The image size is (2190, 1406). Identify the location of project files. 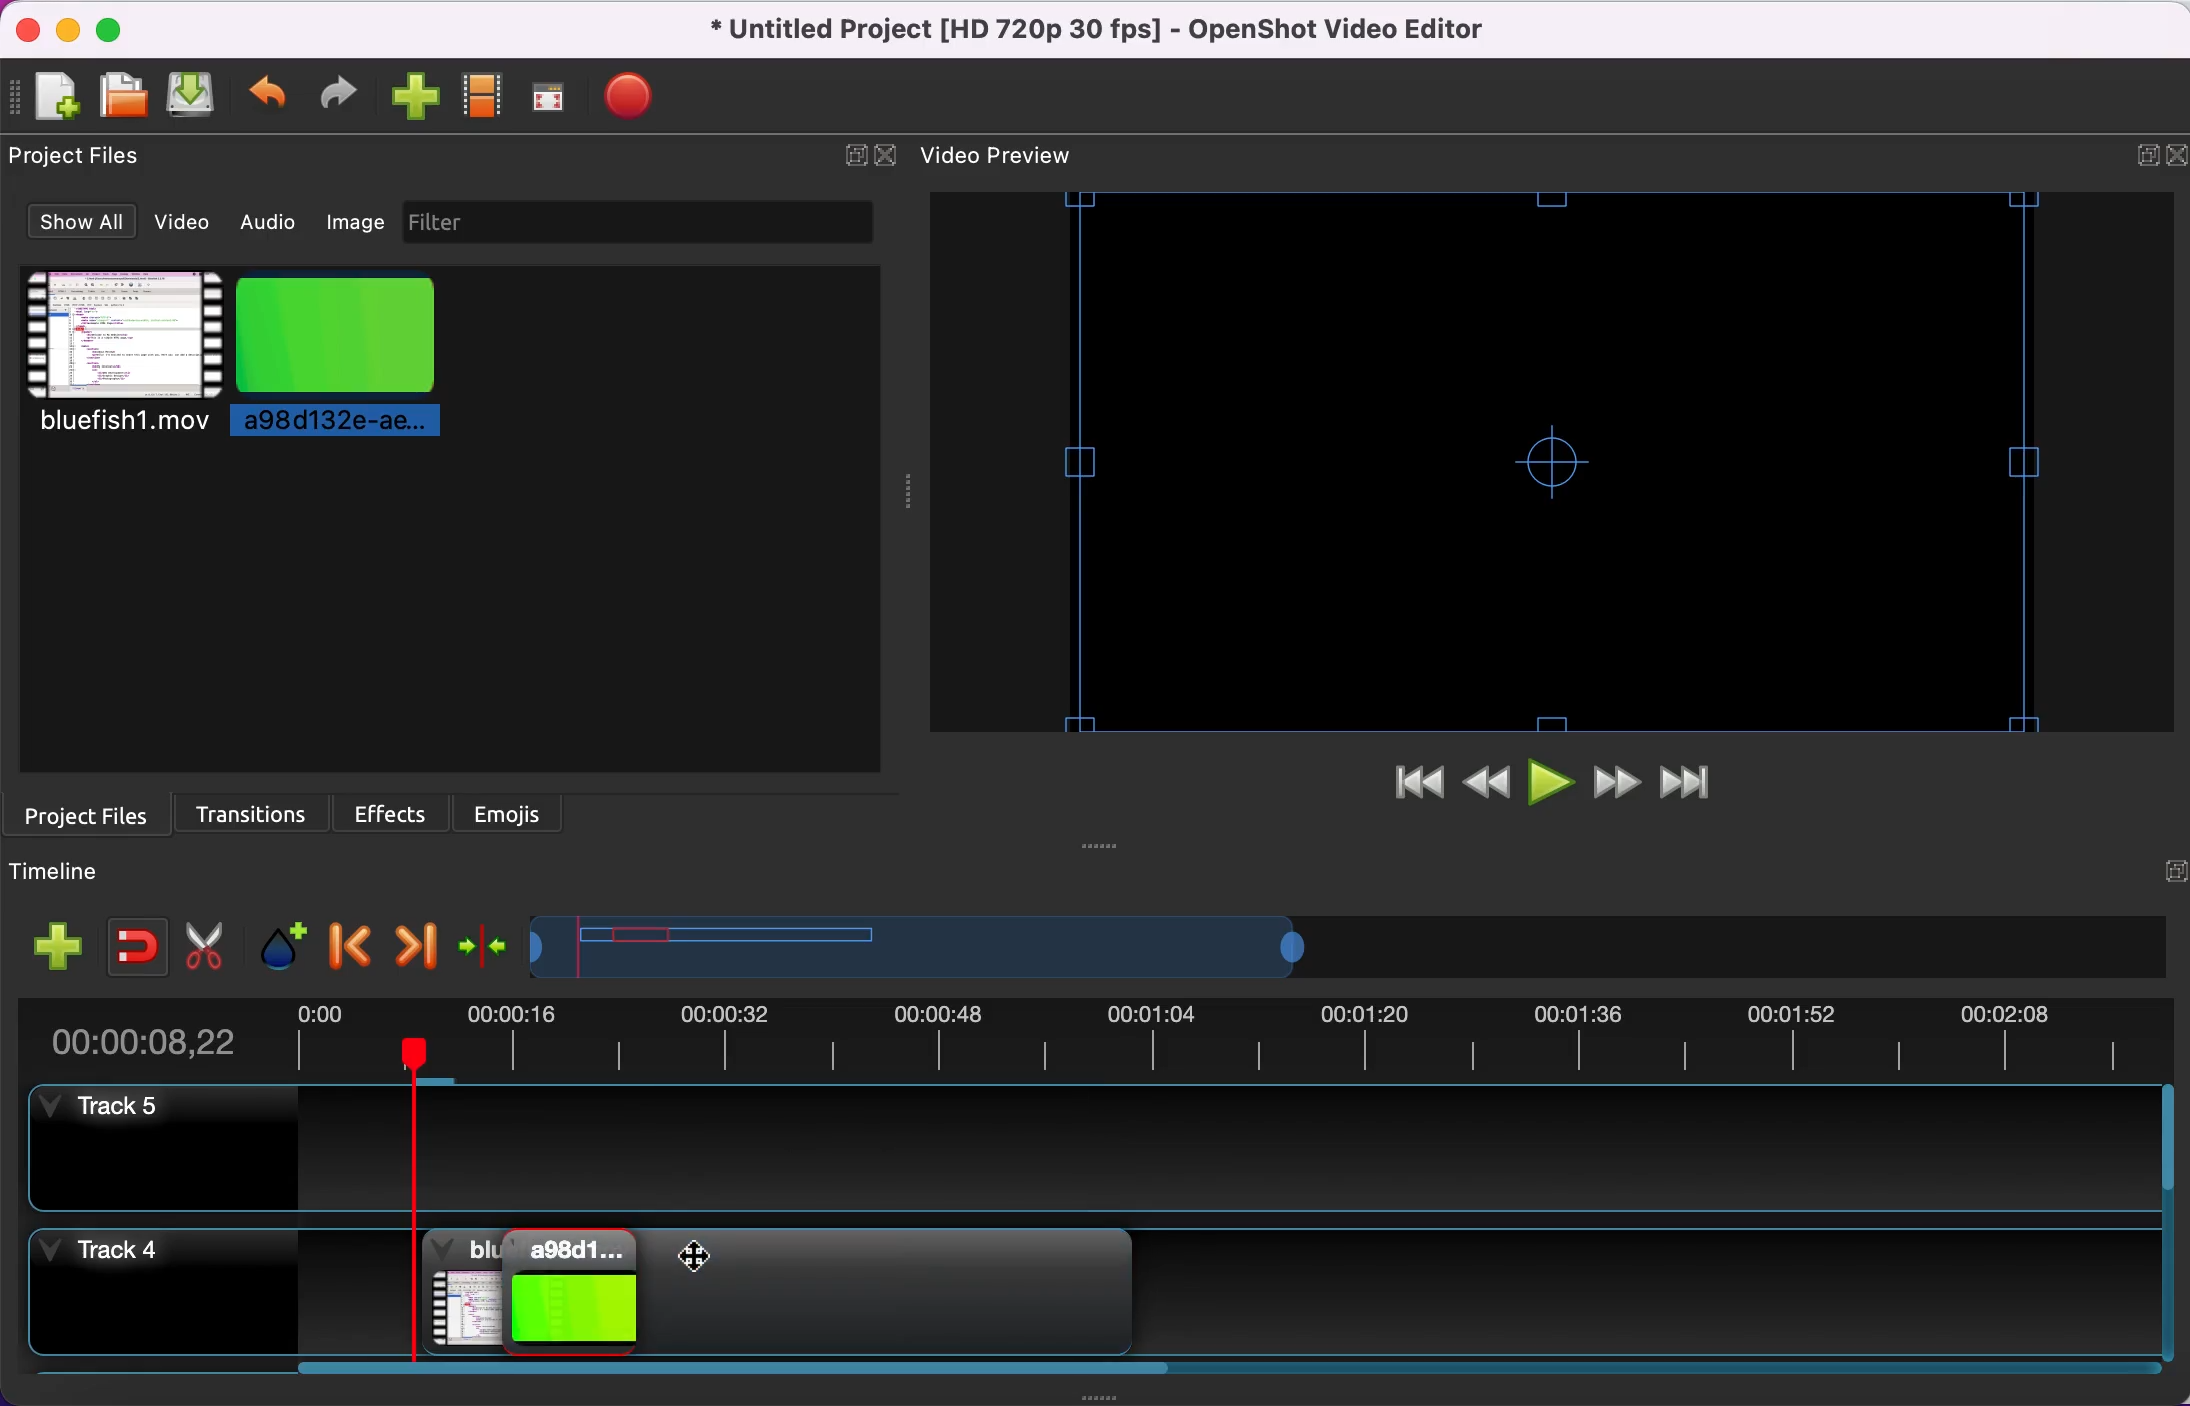
(89, 159).